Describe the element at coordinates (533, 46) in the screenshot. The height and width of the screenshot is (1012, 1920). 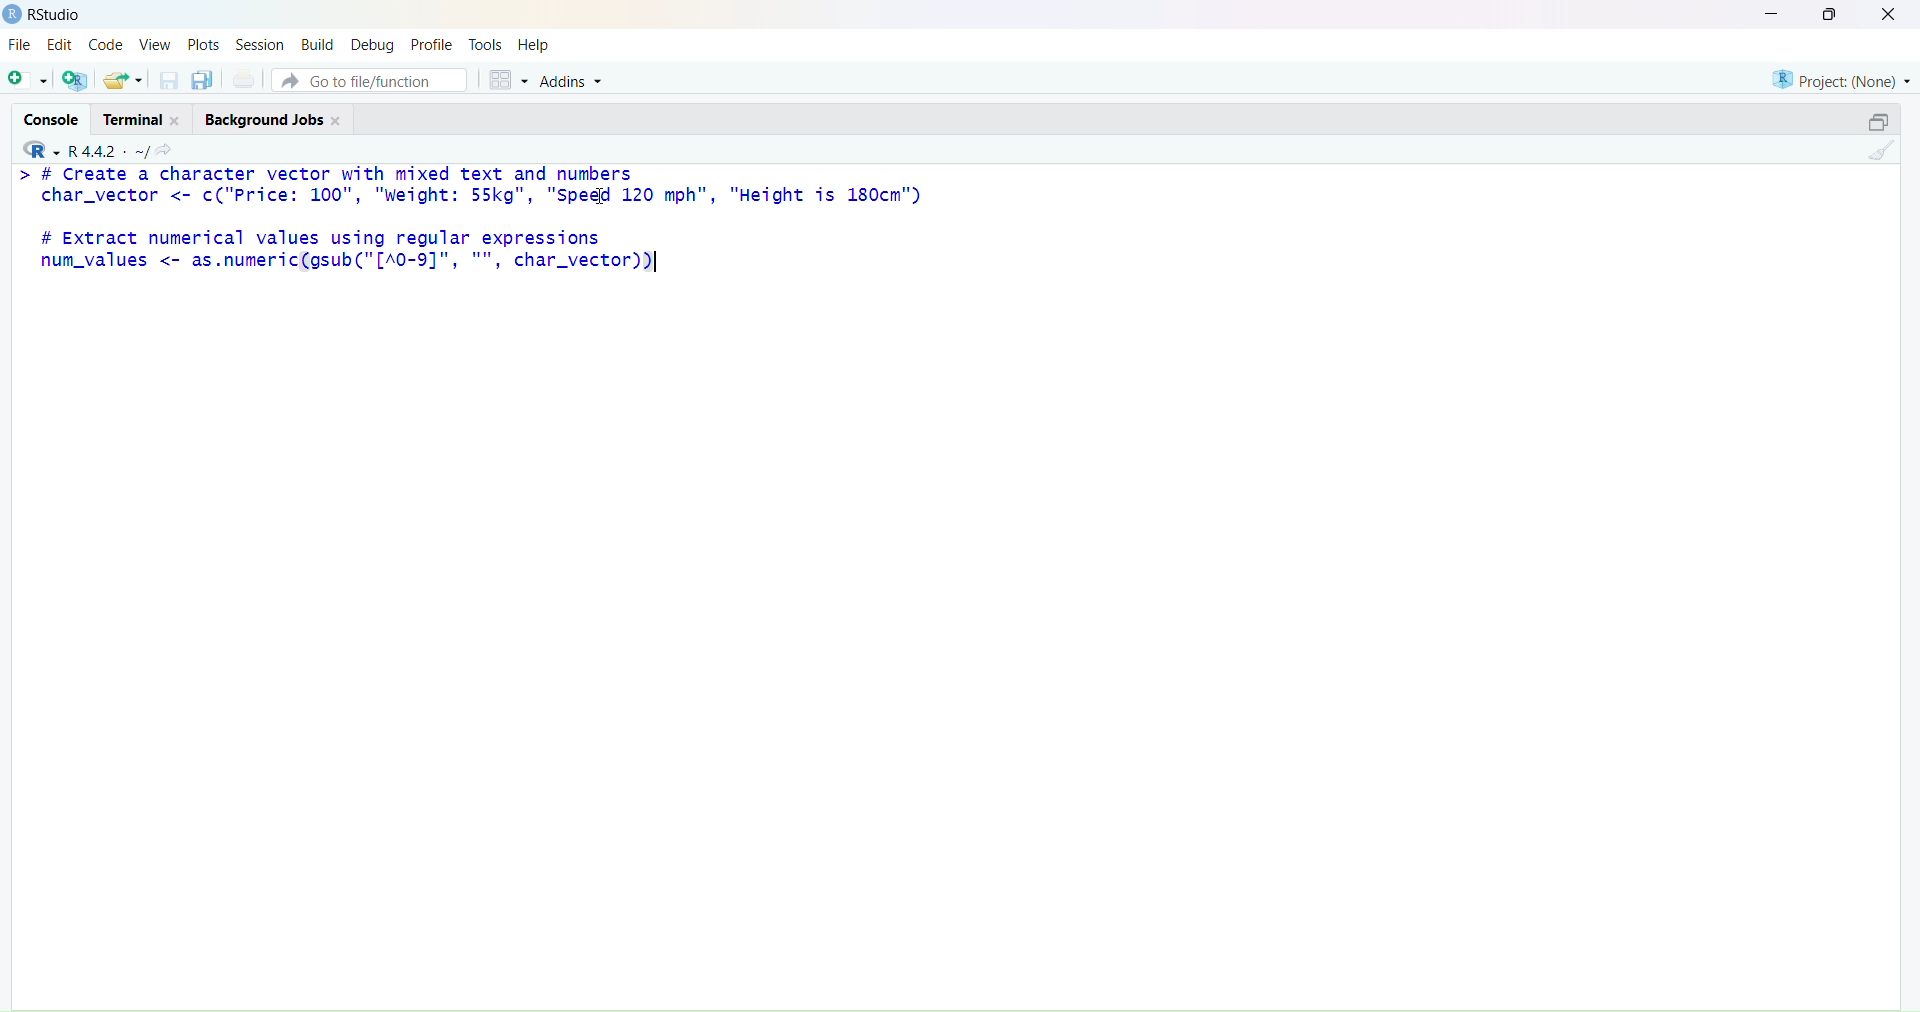
I see `help` at that location.